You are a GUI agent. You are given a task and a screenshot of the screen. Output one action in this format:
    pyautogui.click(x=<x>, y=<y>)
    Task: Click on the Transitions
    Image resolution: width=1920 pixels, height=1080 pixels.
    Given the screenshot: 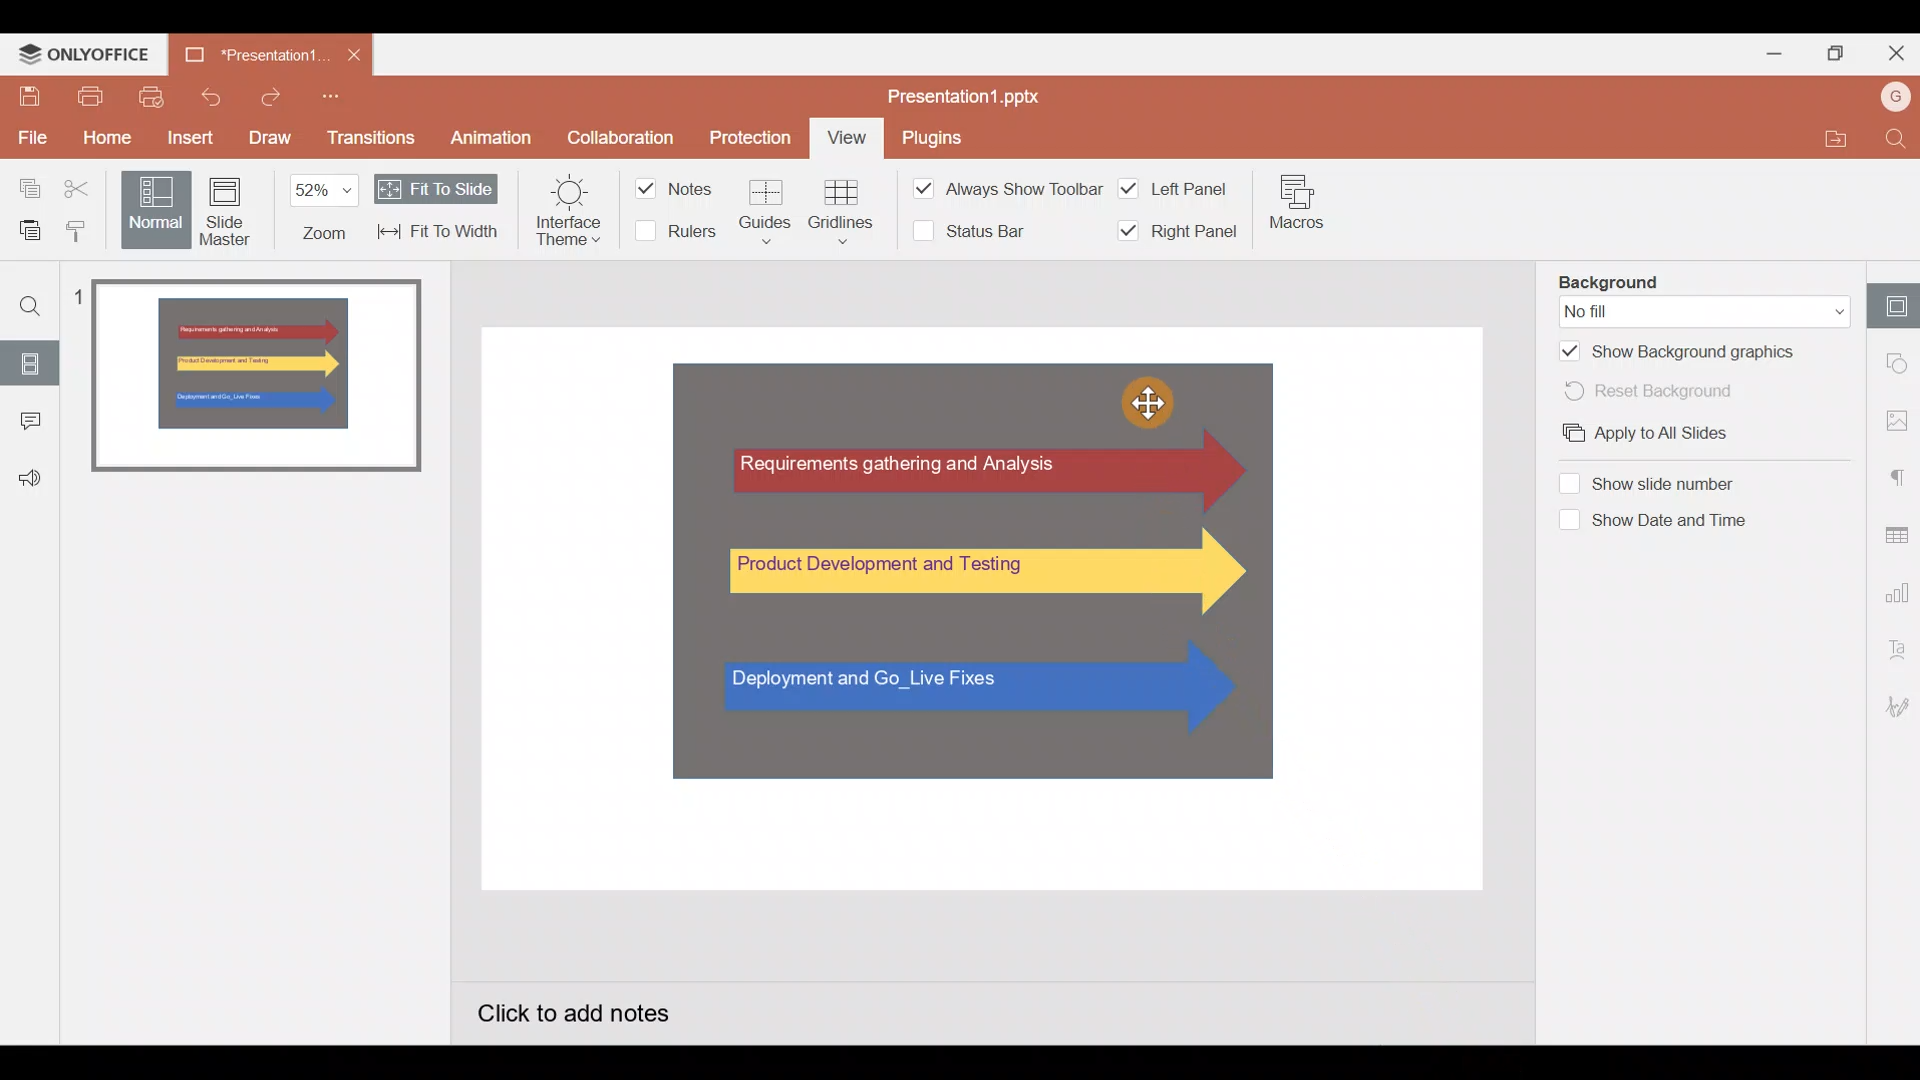 What is the action you would take?
    pyautogui.click(x=372, y=138)
    